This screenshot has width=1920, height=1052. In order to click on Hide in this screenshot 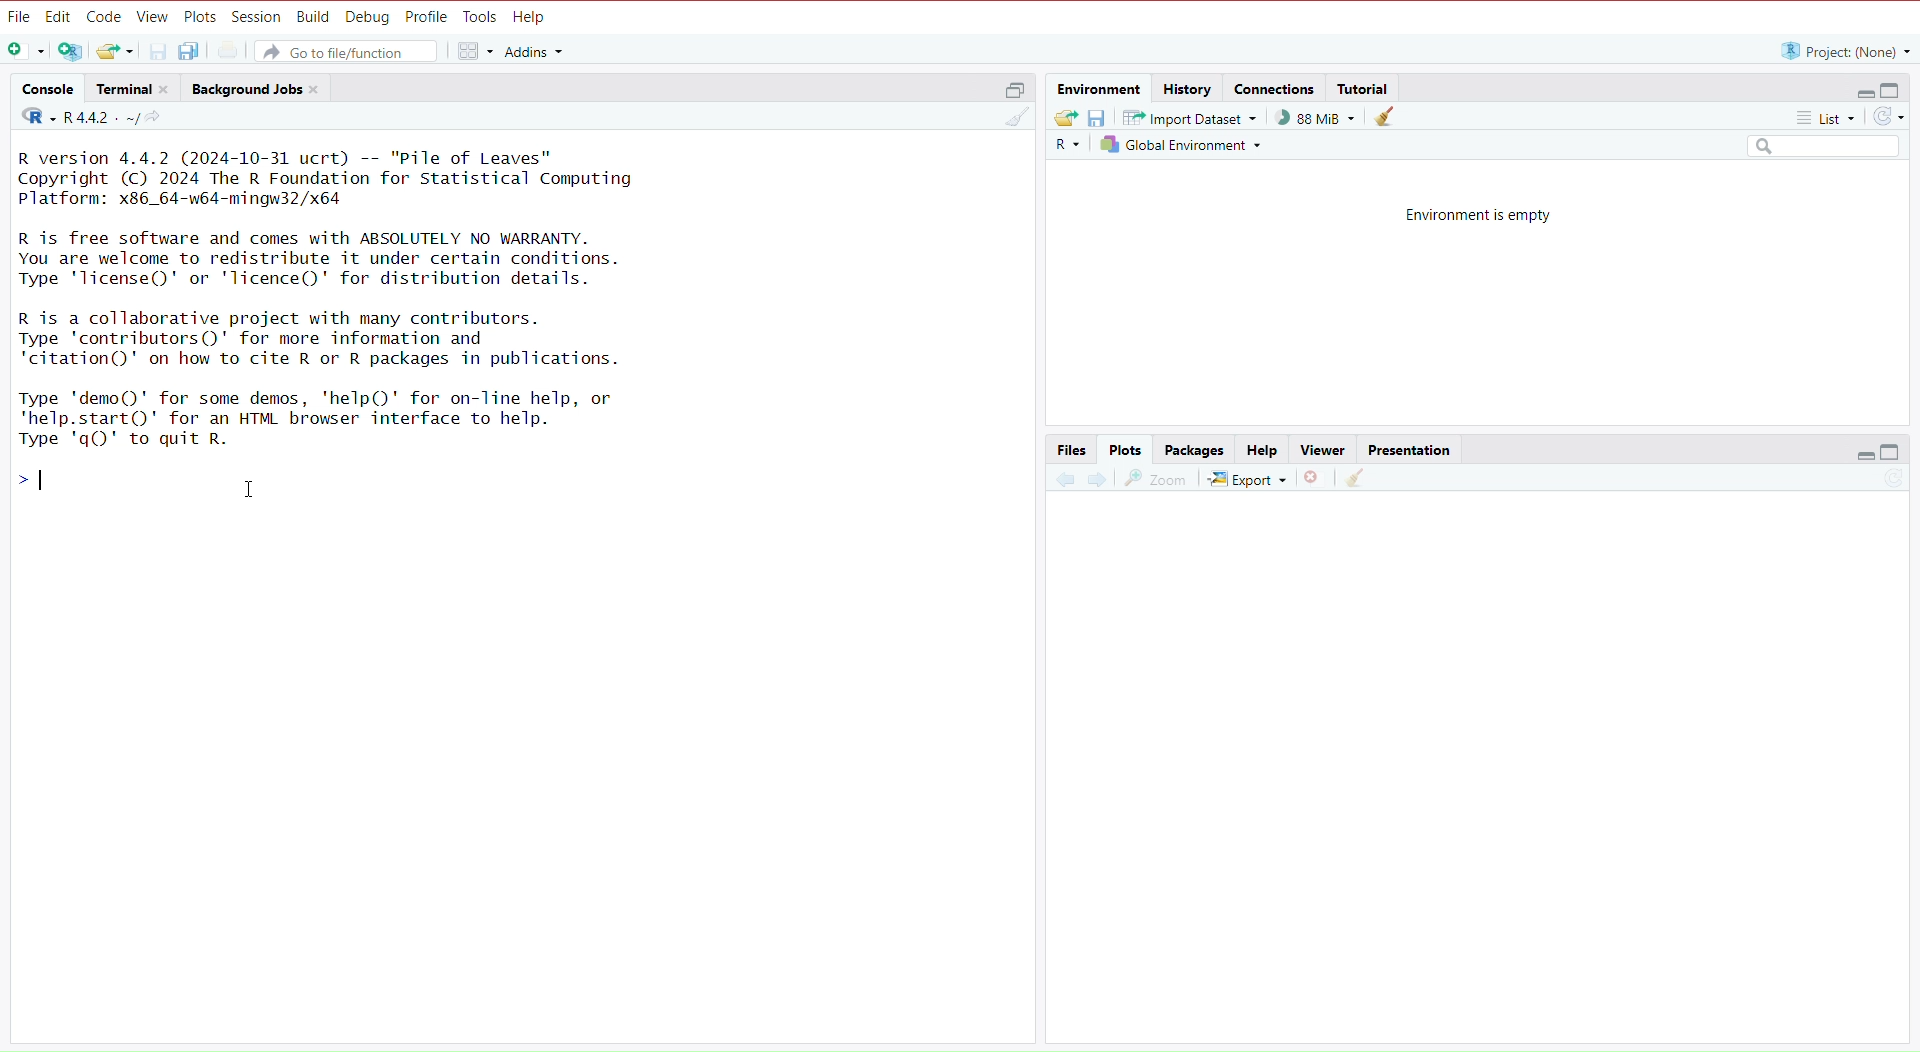, I will do `click(1864, 452)`.